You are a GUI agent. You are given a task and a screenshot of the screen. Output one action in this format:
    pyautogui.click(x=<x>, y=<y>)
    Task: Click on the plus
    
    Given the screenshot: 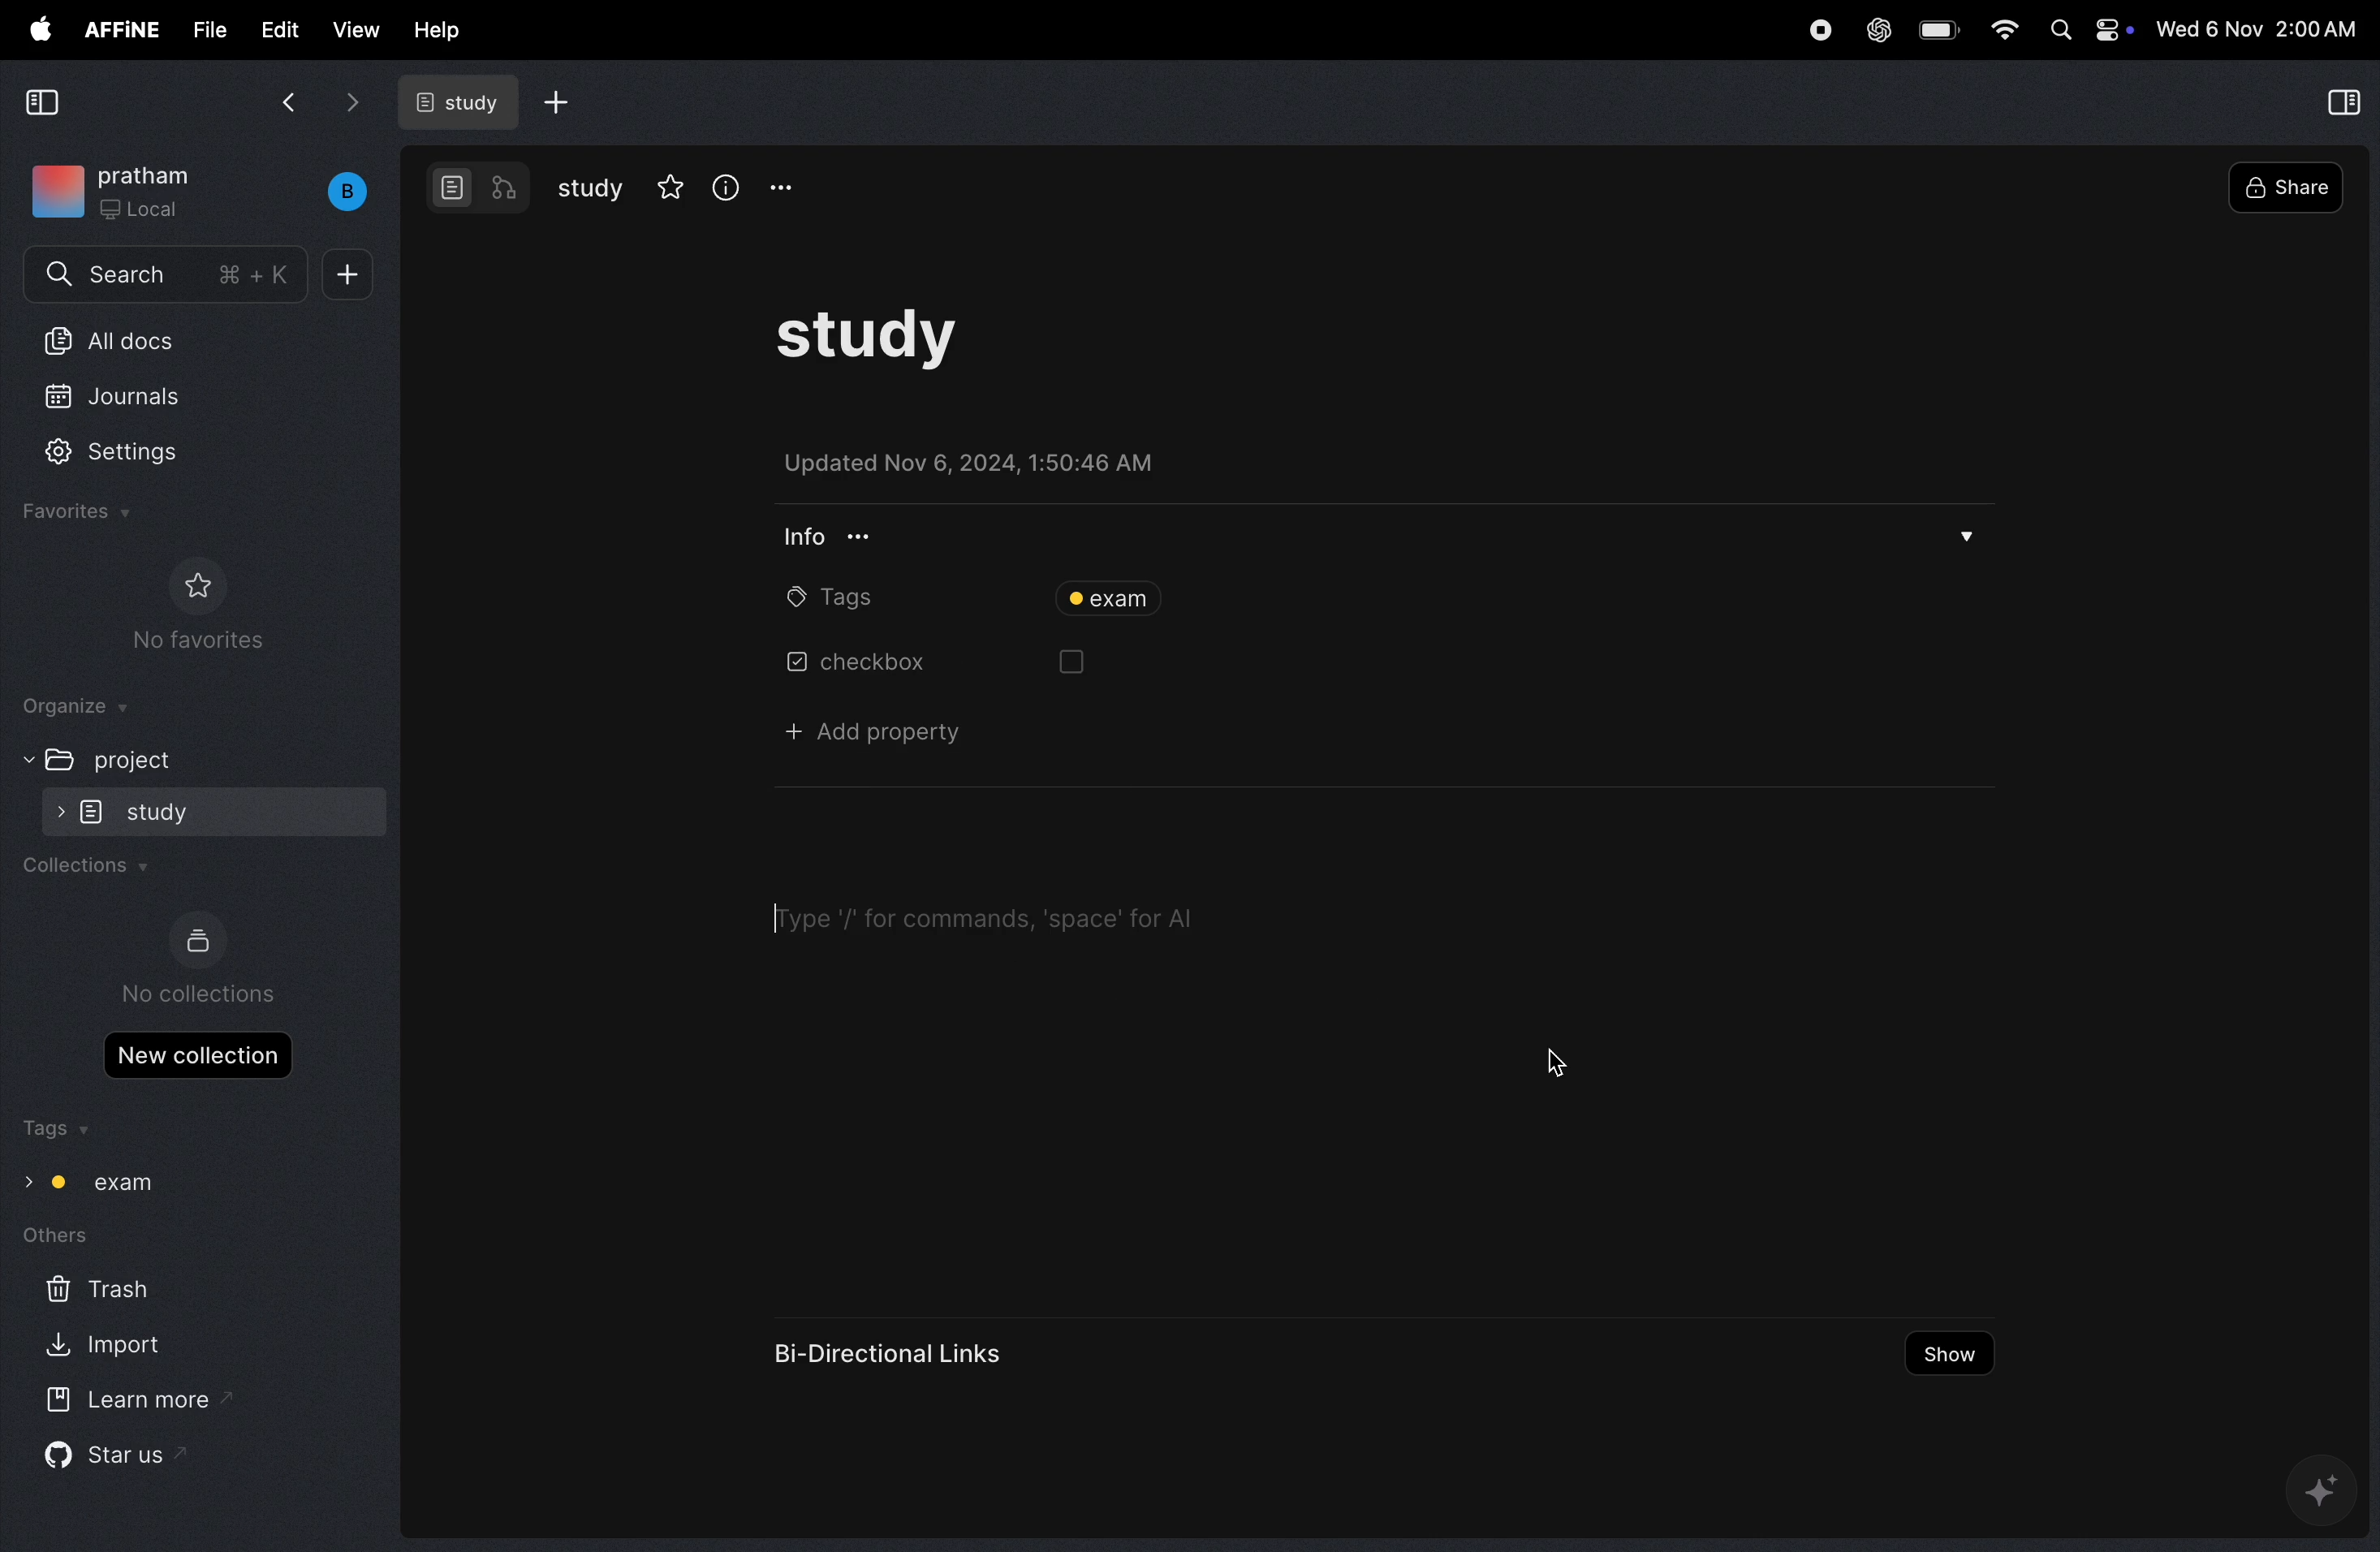 What is the action you would take?
    pyautogui.click(x=349, y=273)
    